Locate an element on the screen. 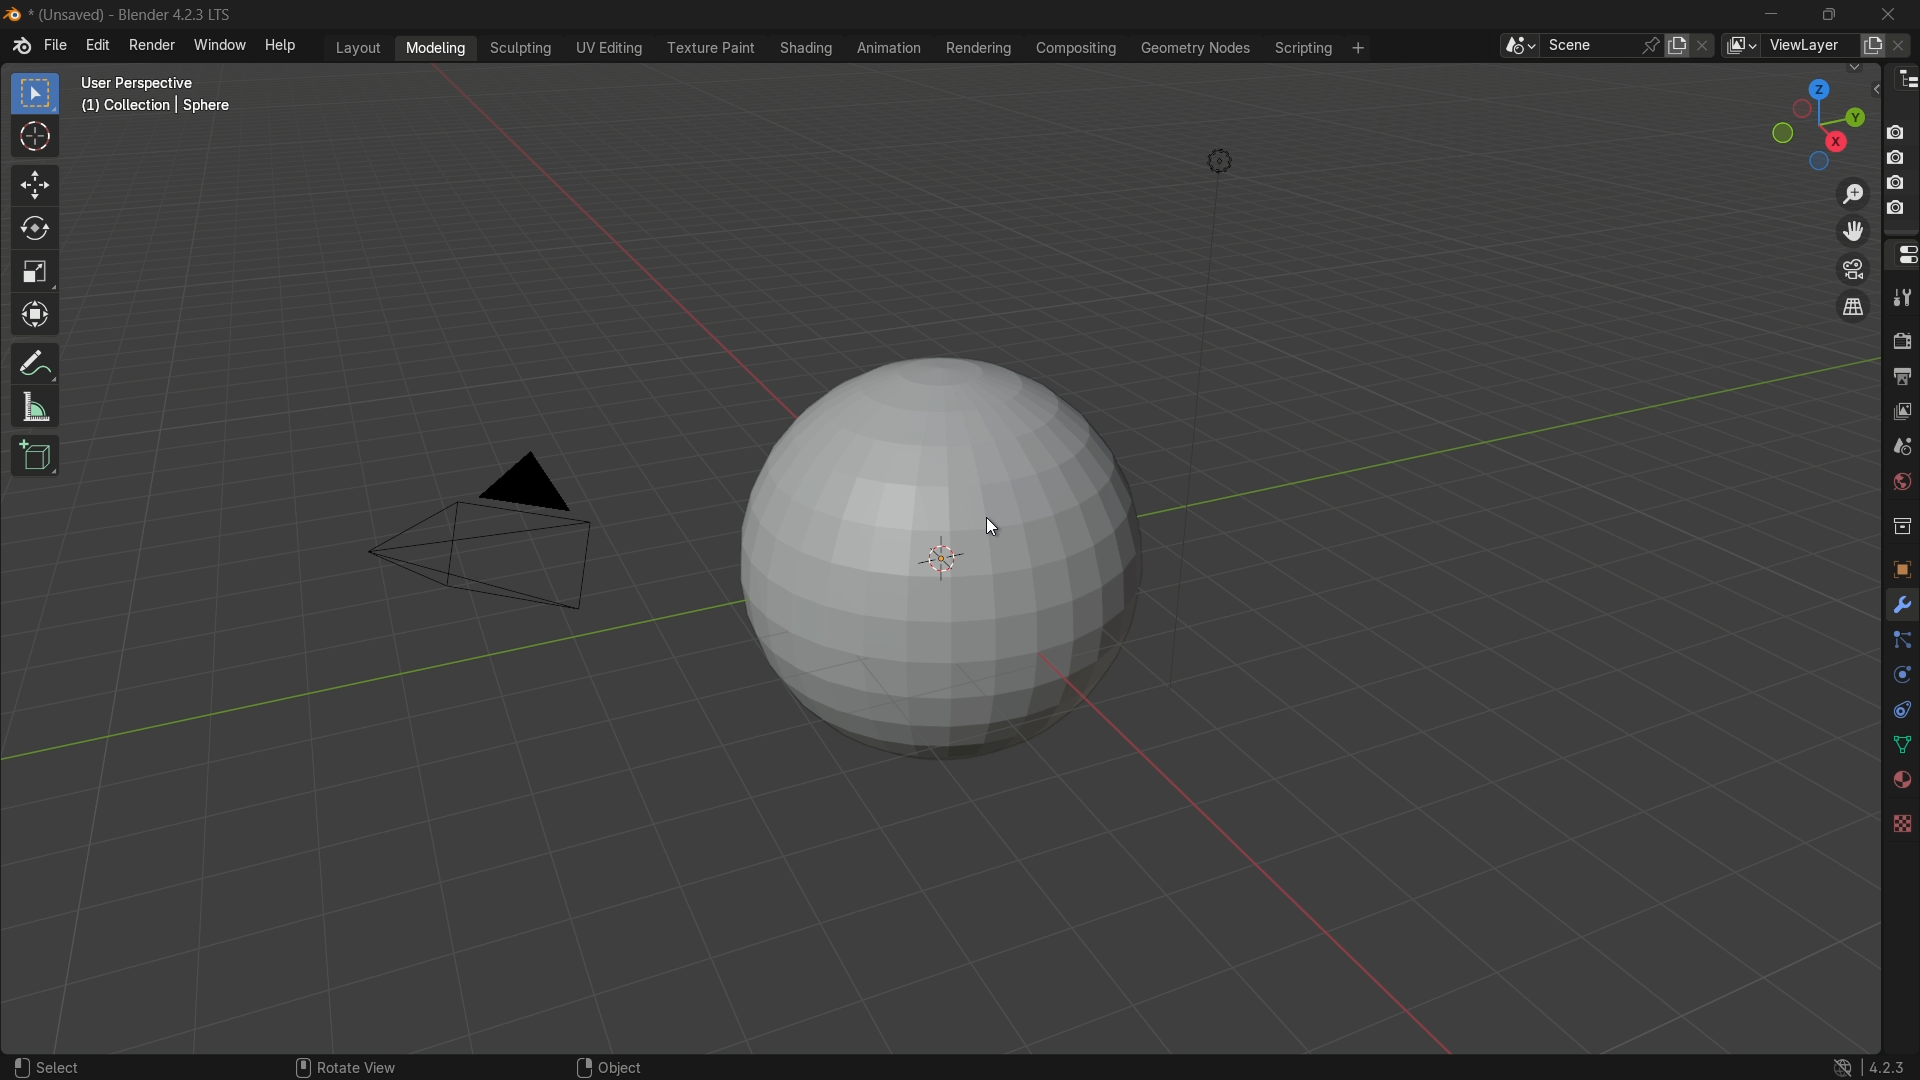 The width and height of the screenshot is (1920, 1080). delete scene is located at coordinates (1704, 46).